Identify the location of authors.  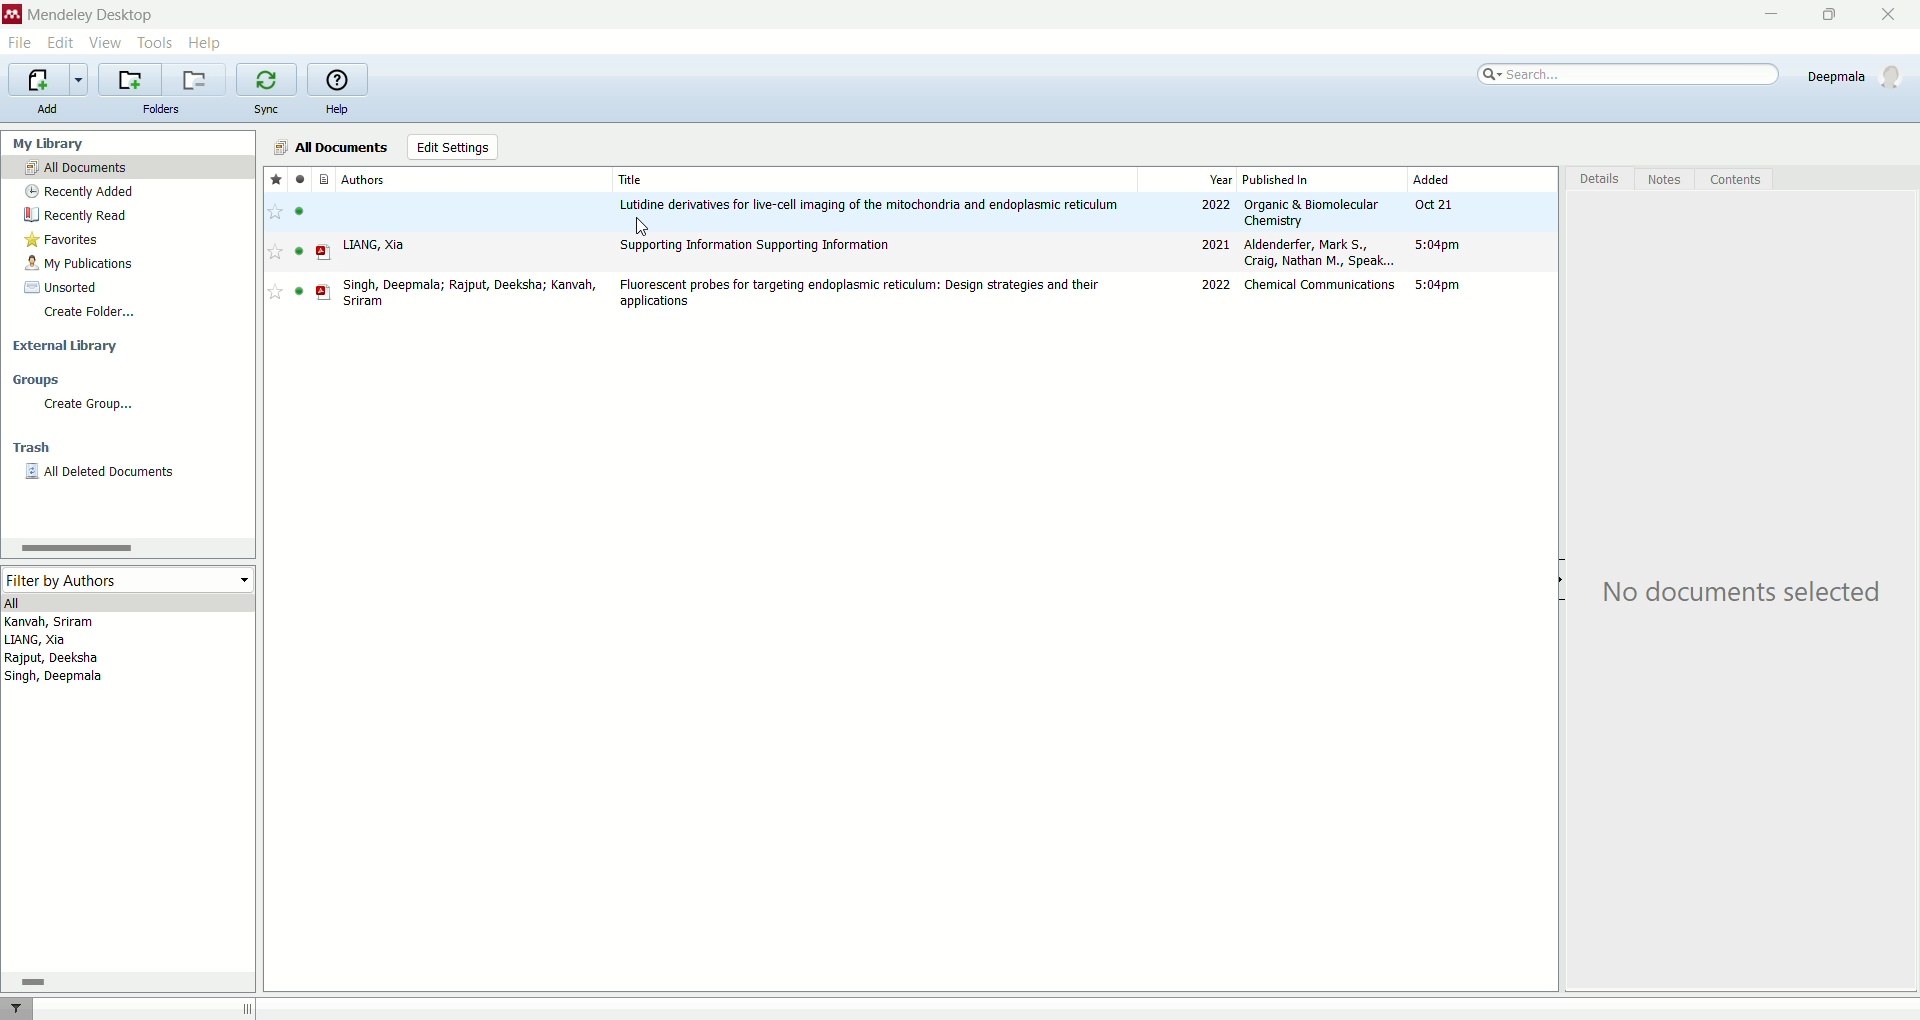
(365, 176).